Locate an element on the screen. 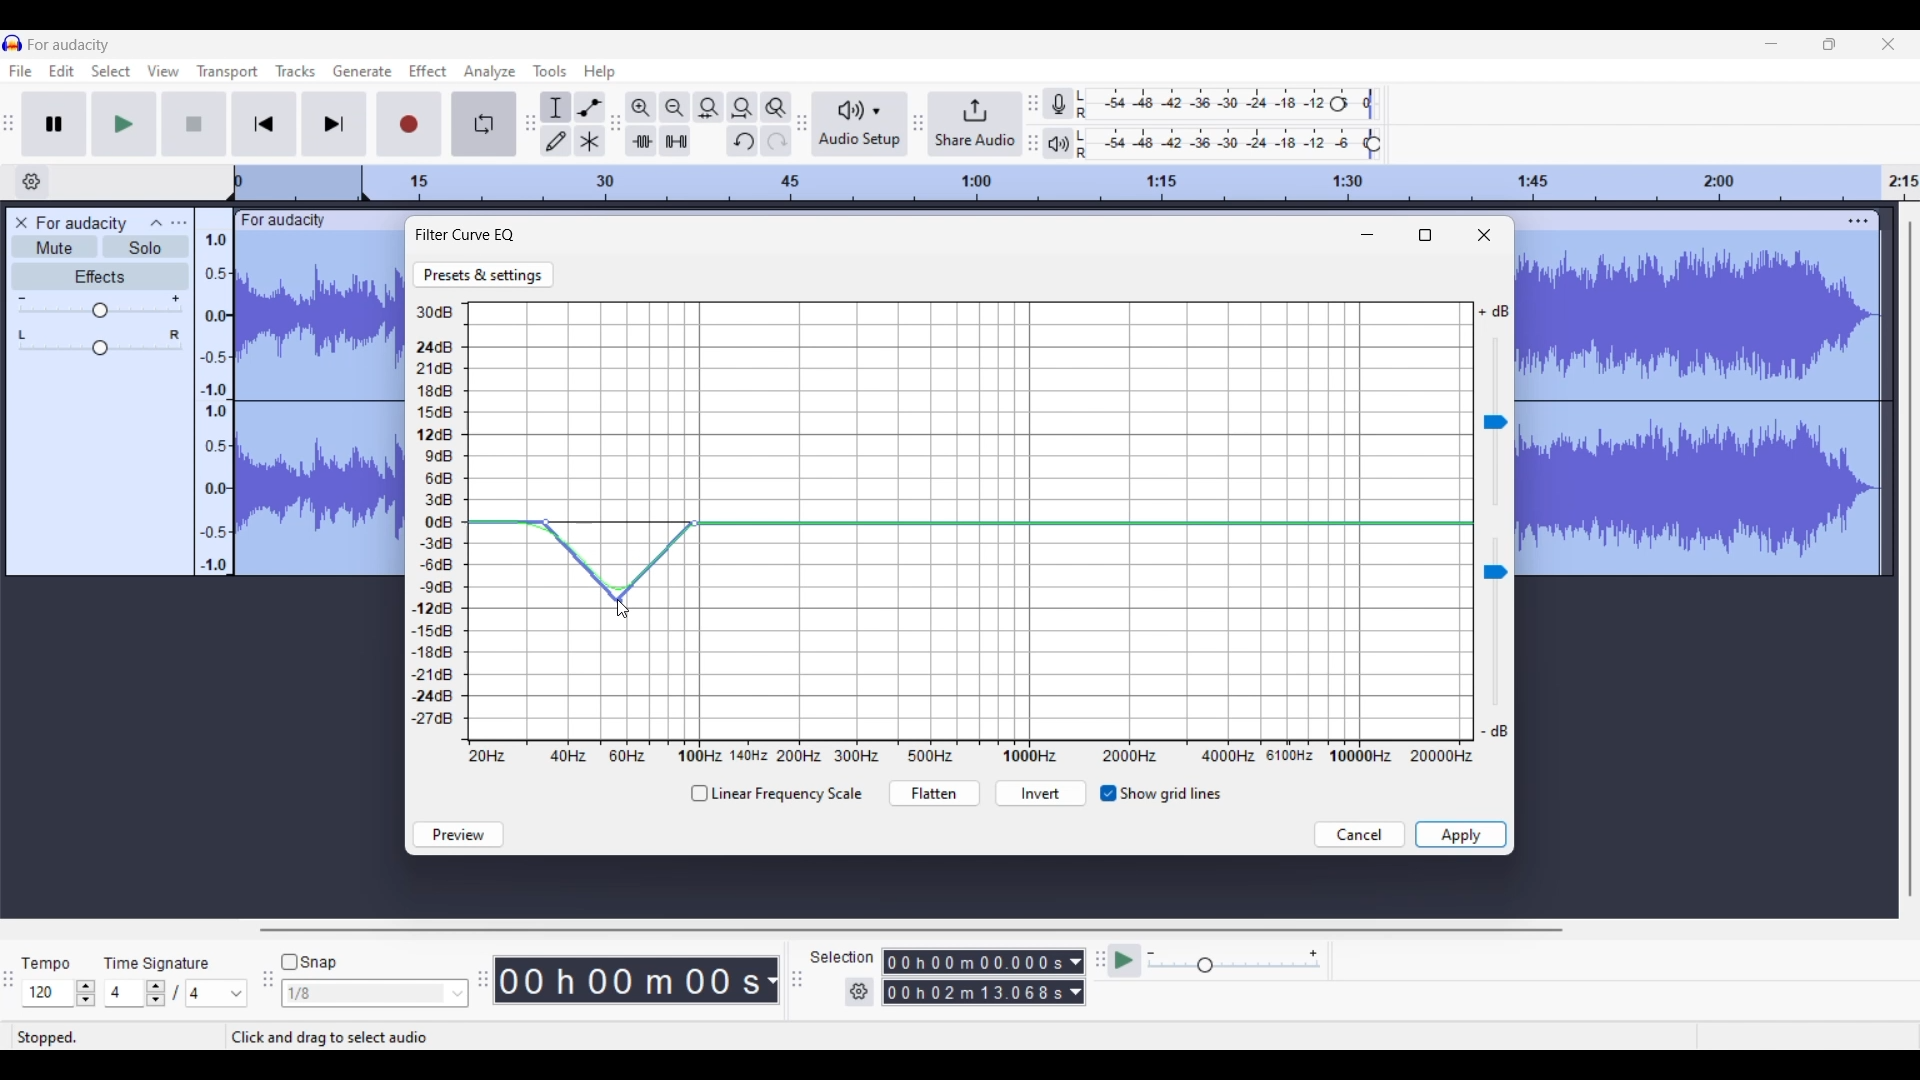 This screenshot has height=1080, width=1920. Playback level header is located at coordinates (1374, 144).